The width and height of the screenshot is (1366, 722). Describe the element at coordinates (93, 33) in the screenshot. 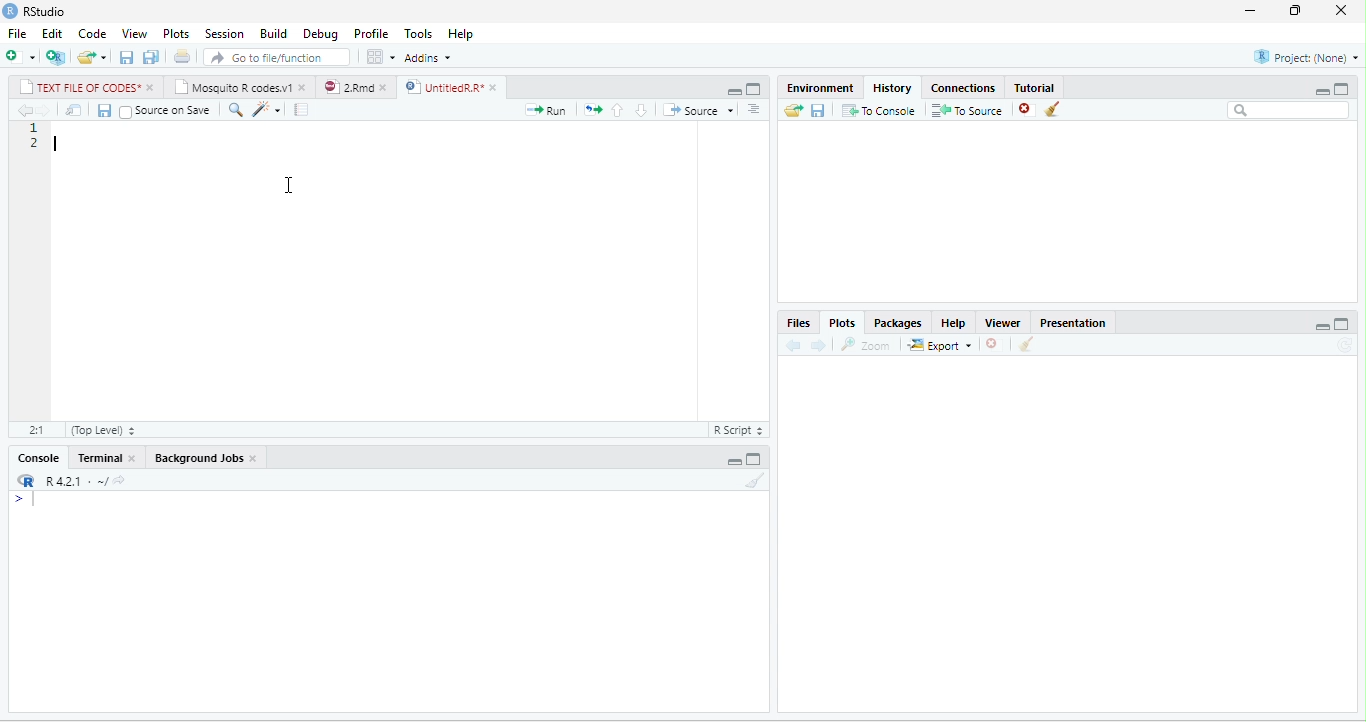

I see `Code` at that location.